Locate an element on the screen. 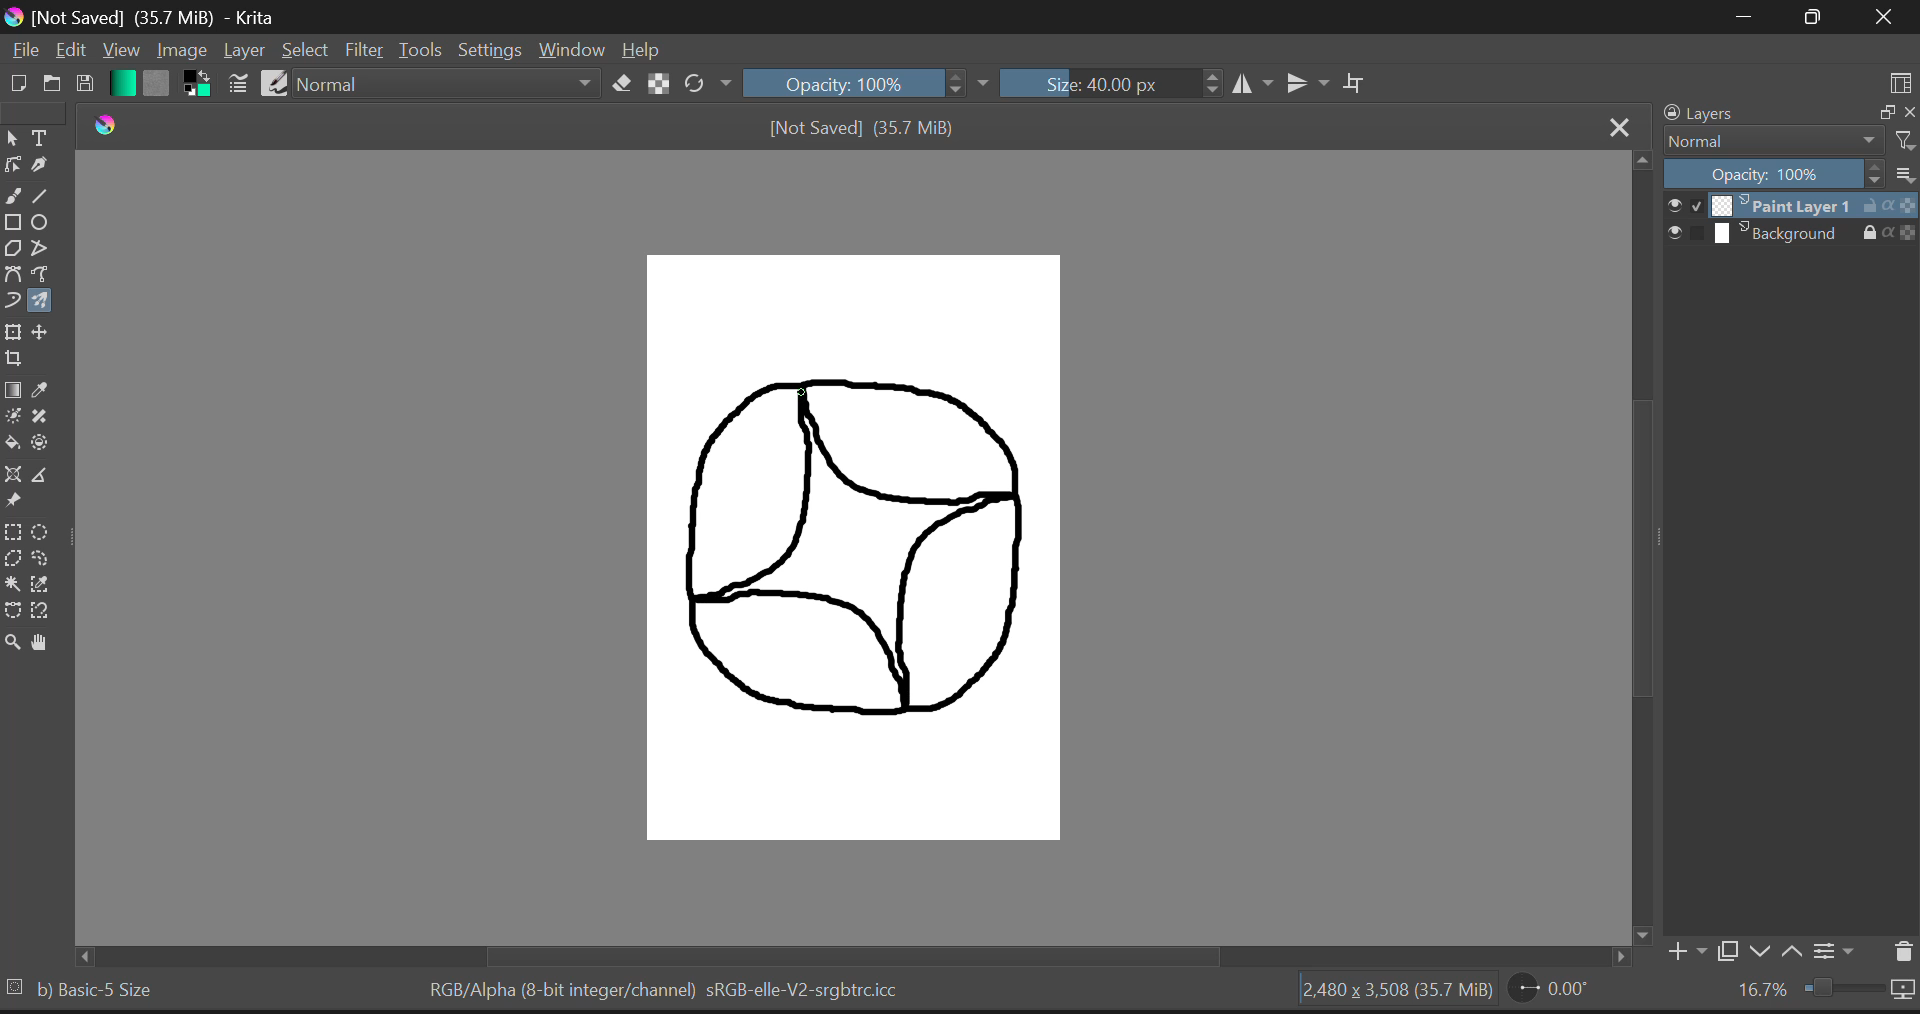 The image size is (1920, 1014). Help is located at coordinates (642, 52).